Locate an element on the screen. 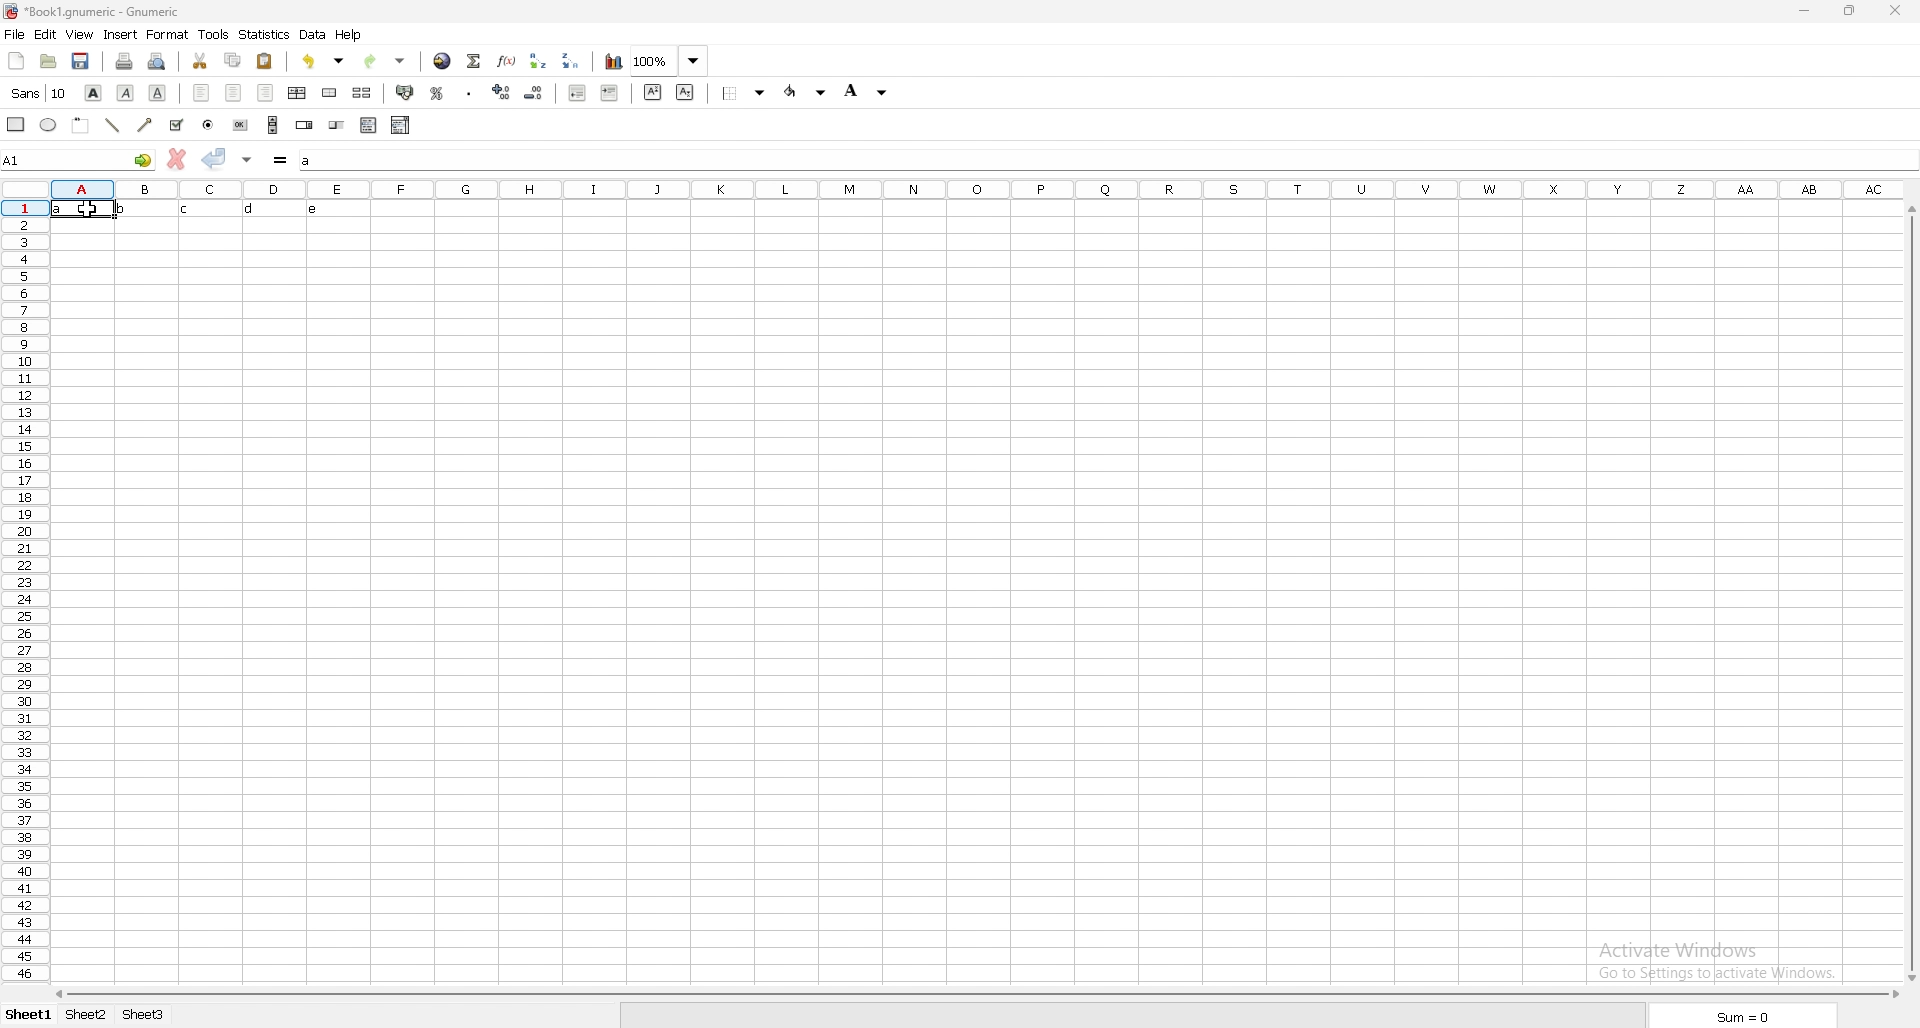 Image resolution: width=1920 pixels, height=1028 pixels. subscript is located at coordinates (685, 93).